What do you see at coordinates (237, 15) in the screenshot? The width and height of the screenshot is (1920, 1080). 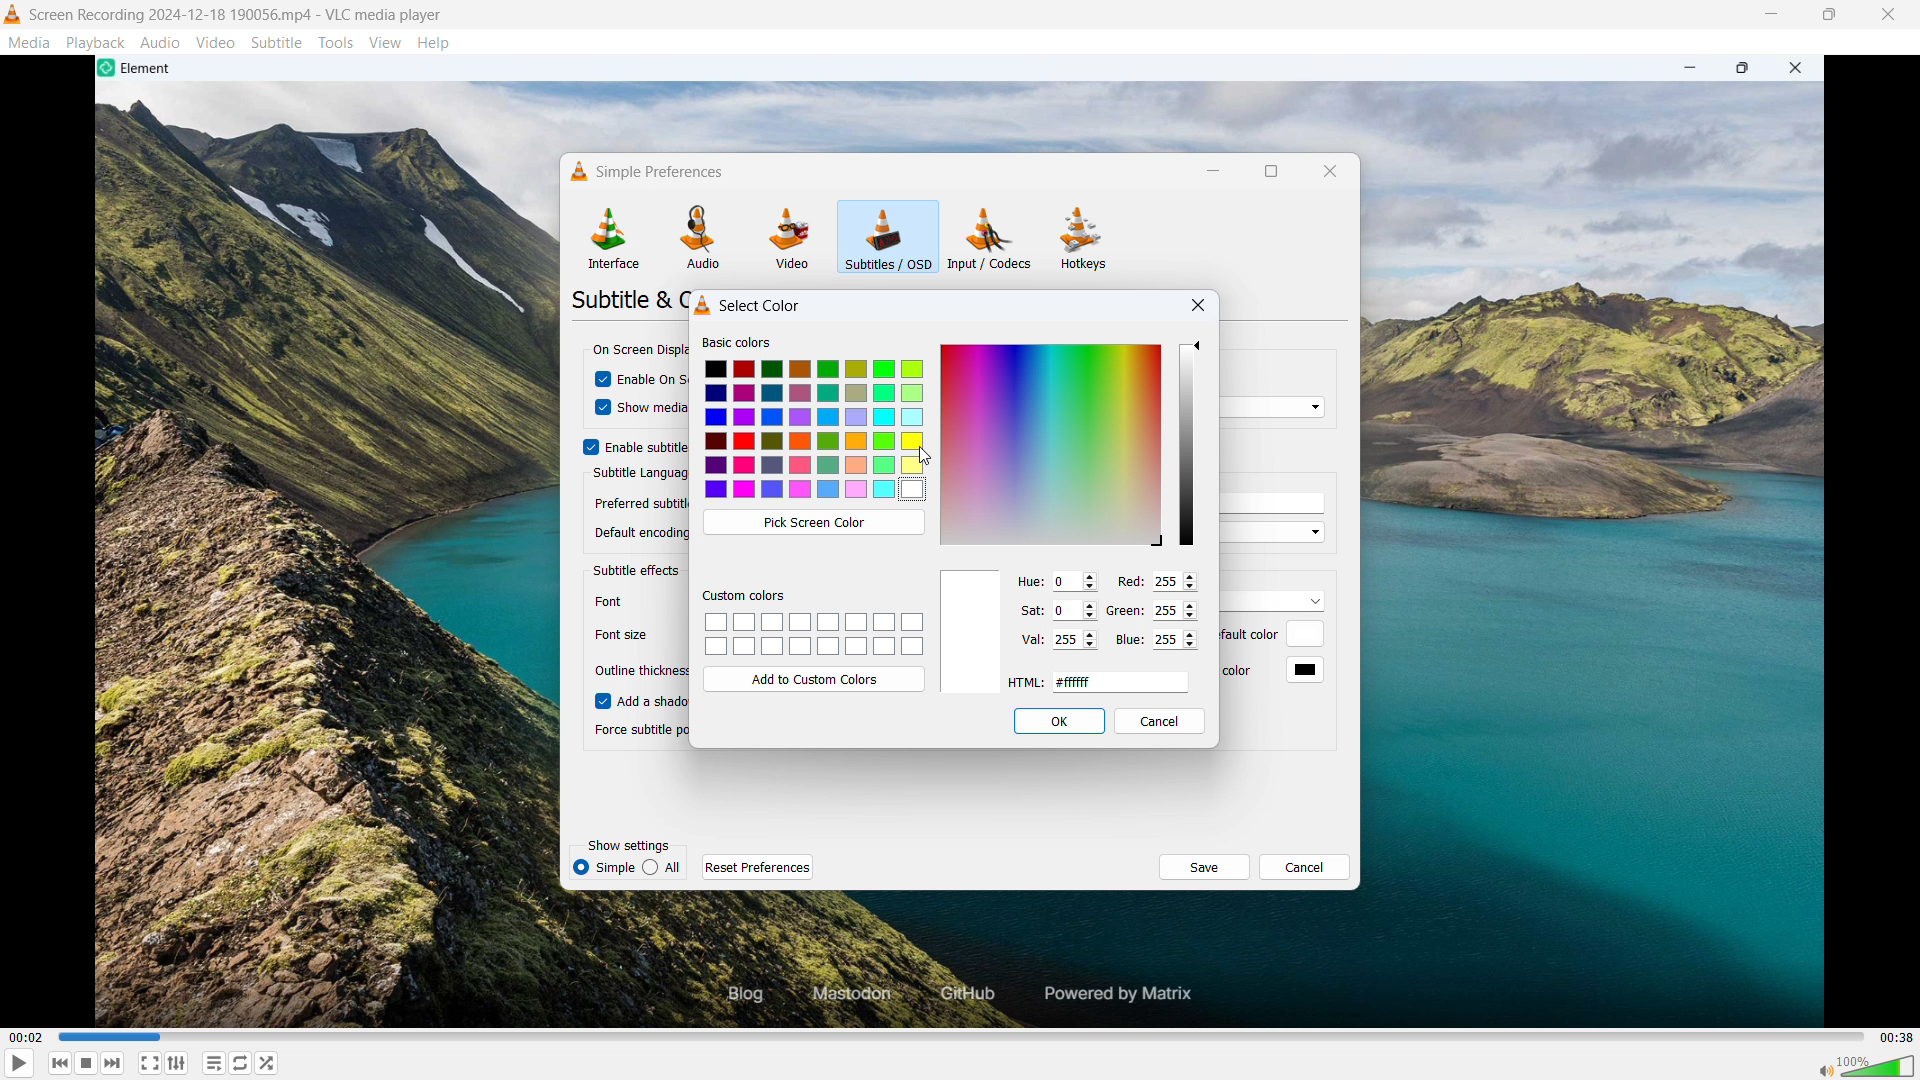 I see `File name ` at bounding box center [237, 15].